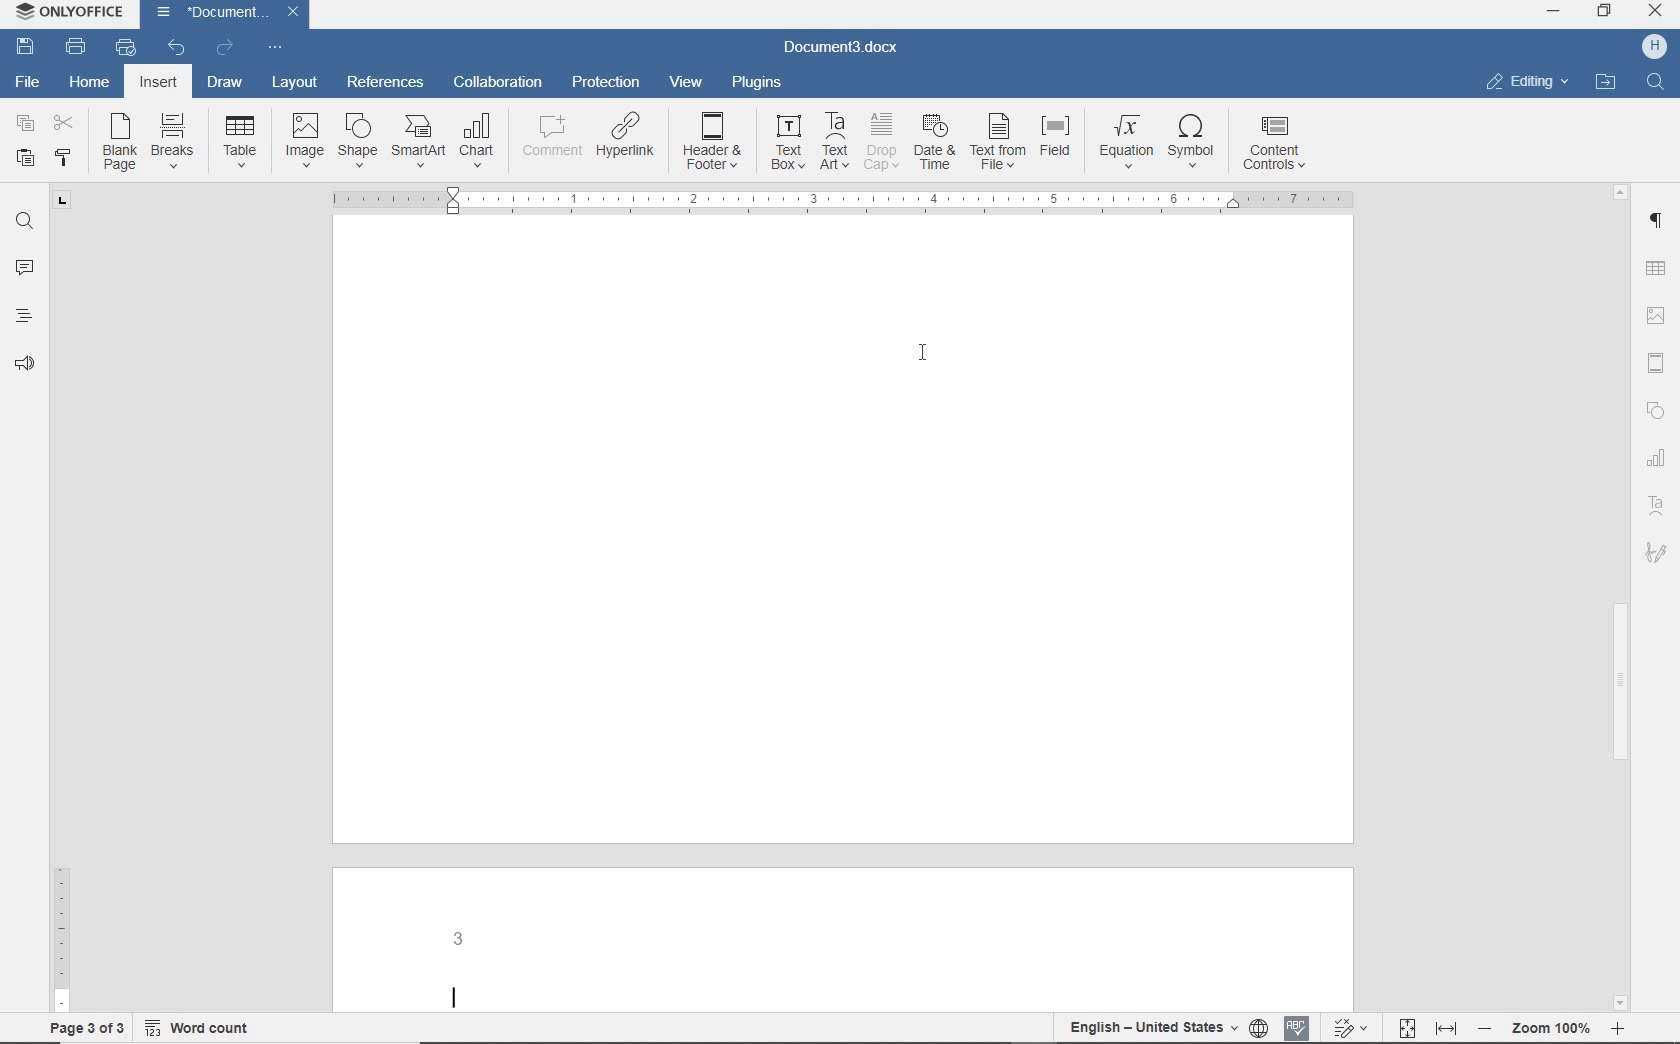  Describe the element at coordinates (67, 13) in the screenshot. I see `OnlyOffice` at that location.